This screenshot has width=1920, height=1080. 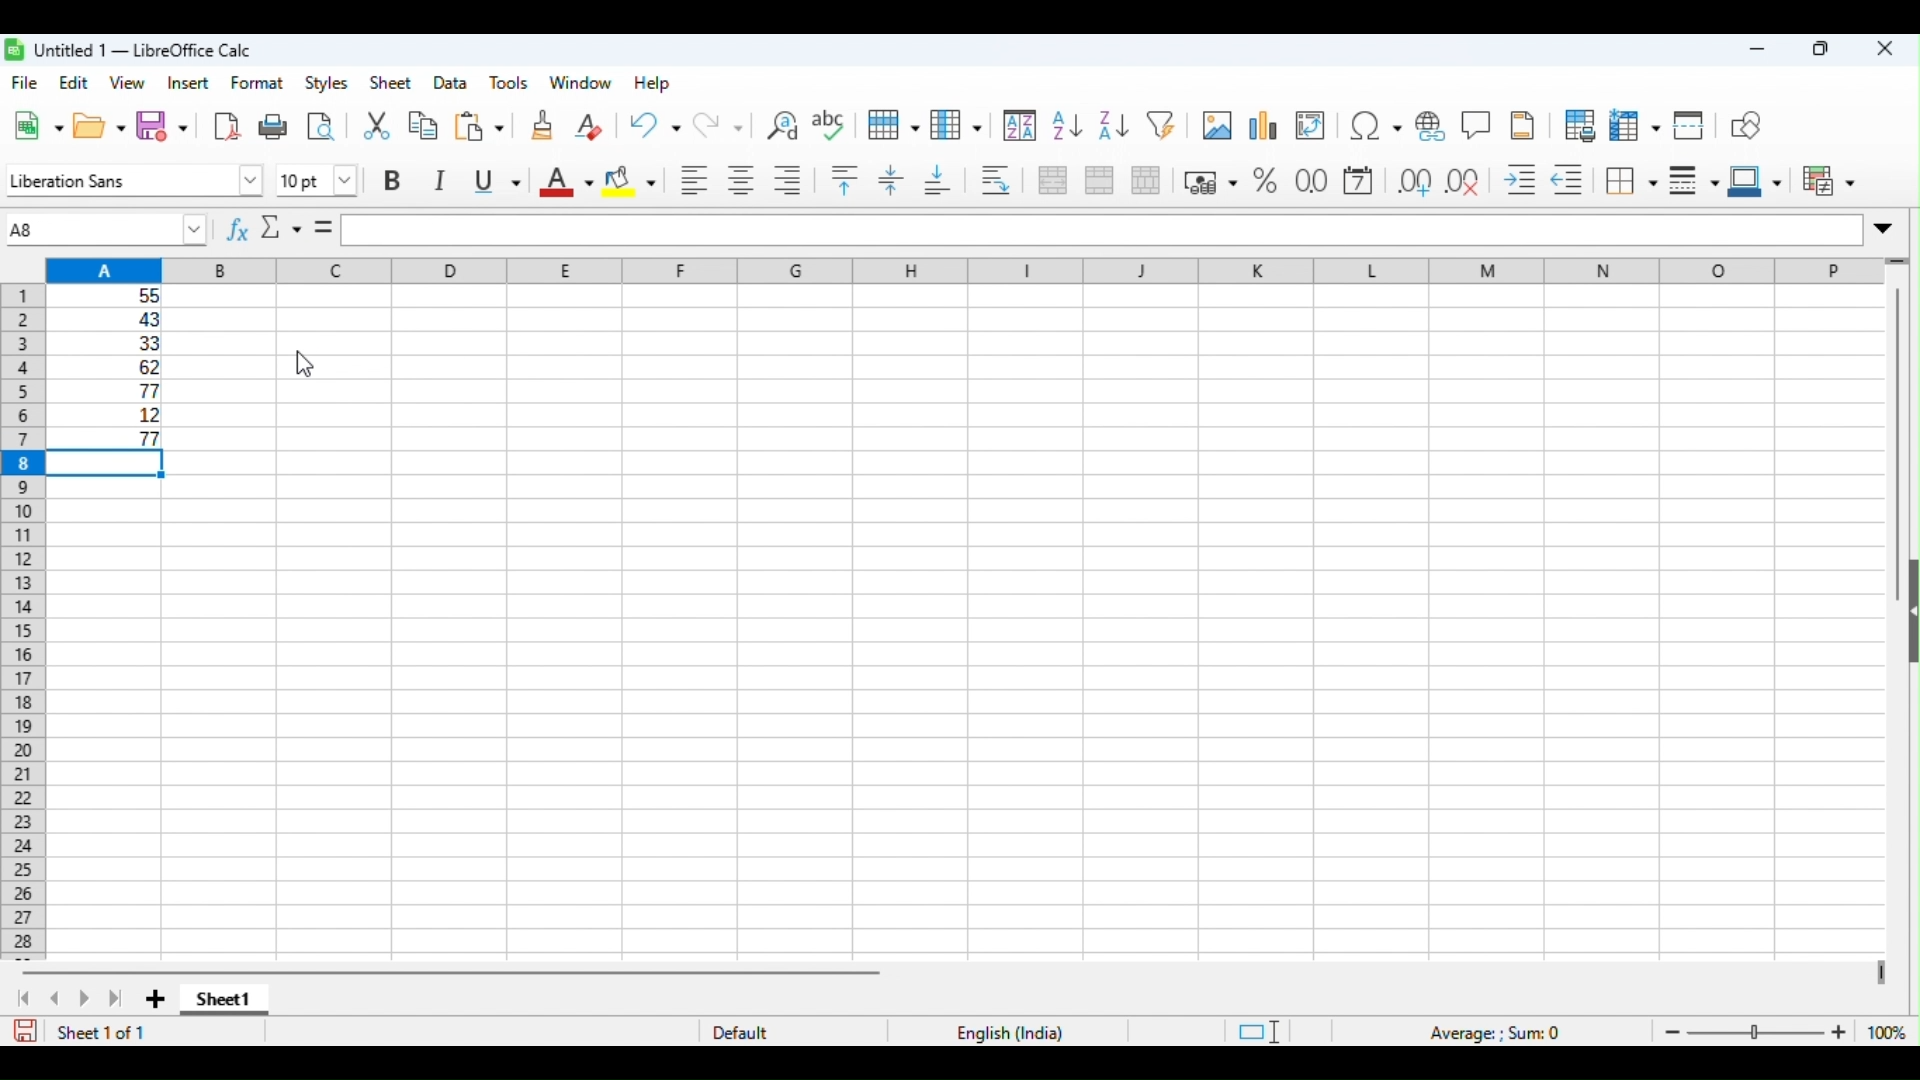 I want to click on tools, so click(x=510, y=83).